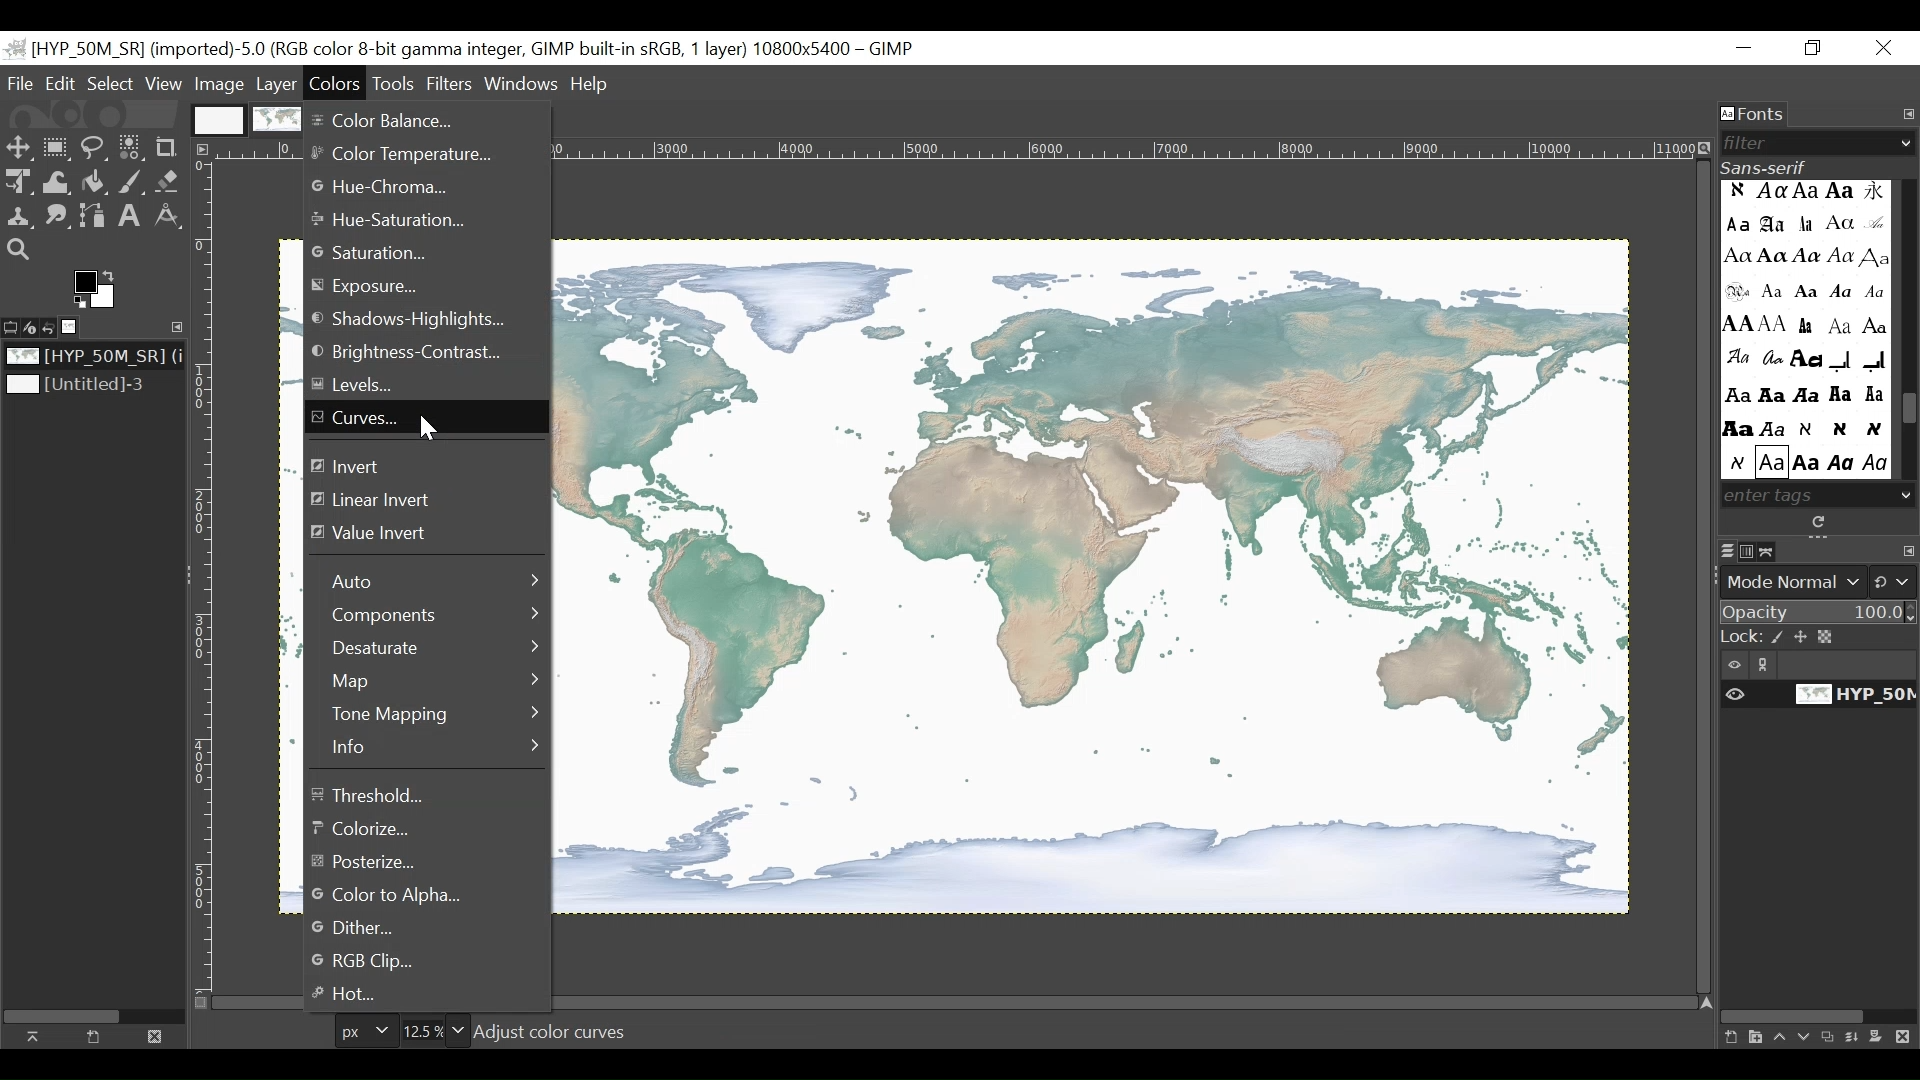  What do you see at coordinates (1125, 148) in the screenshot?
I see `Horizontal Ruler` at bounding box center [1125, 148].